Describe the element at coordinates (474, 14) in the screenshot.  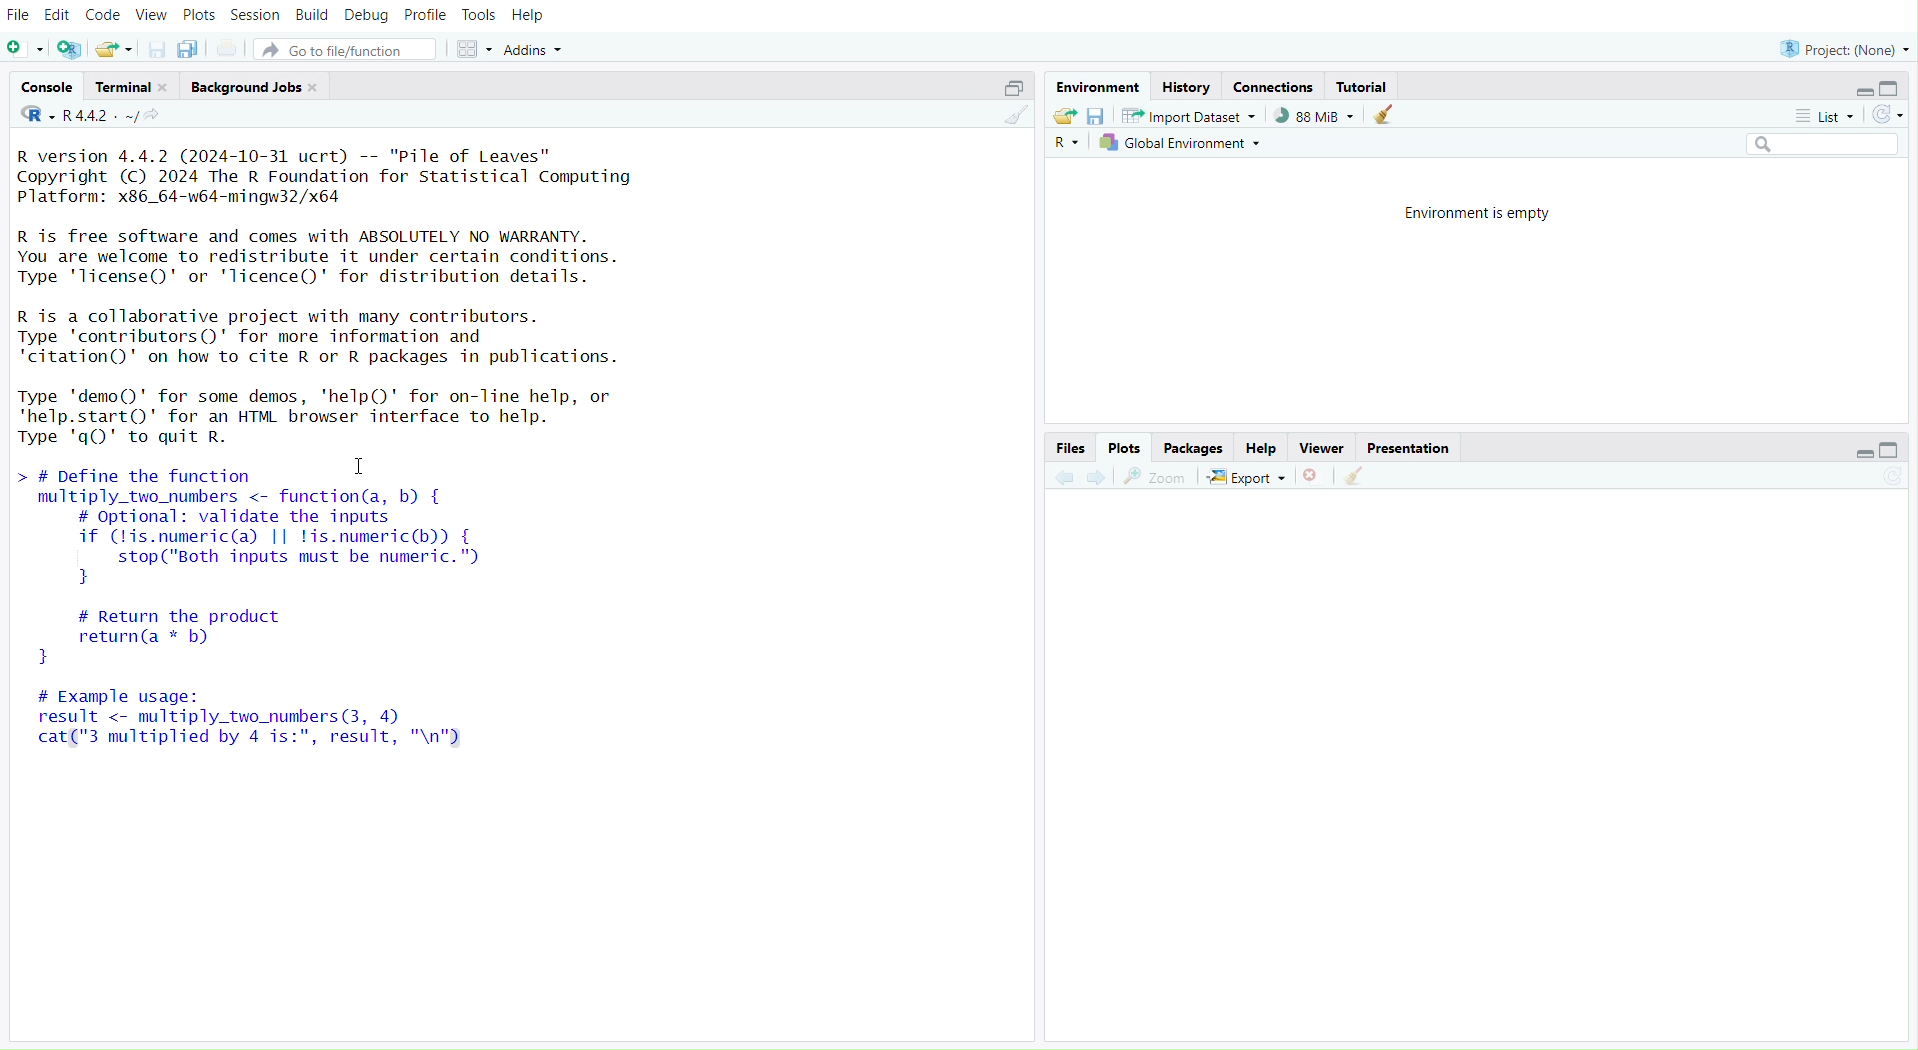
I see `Tools` at that location.